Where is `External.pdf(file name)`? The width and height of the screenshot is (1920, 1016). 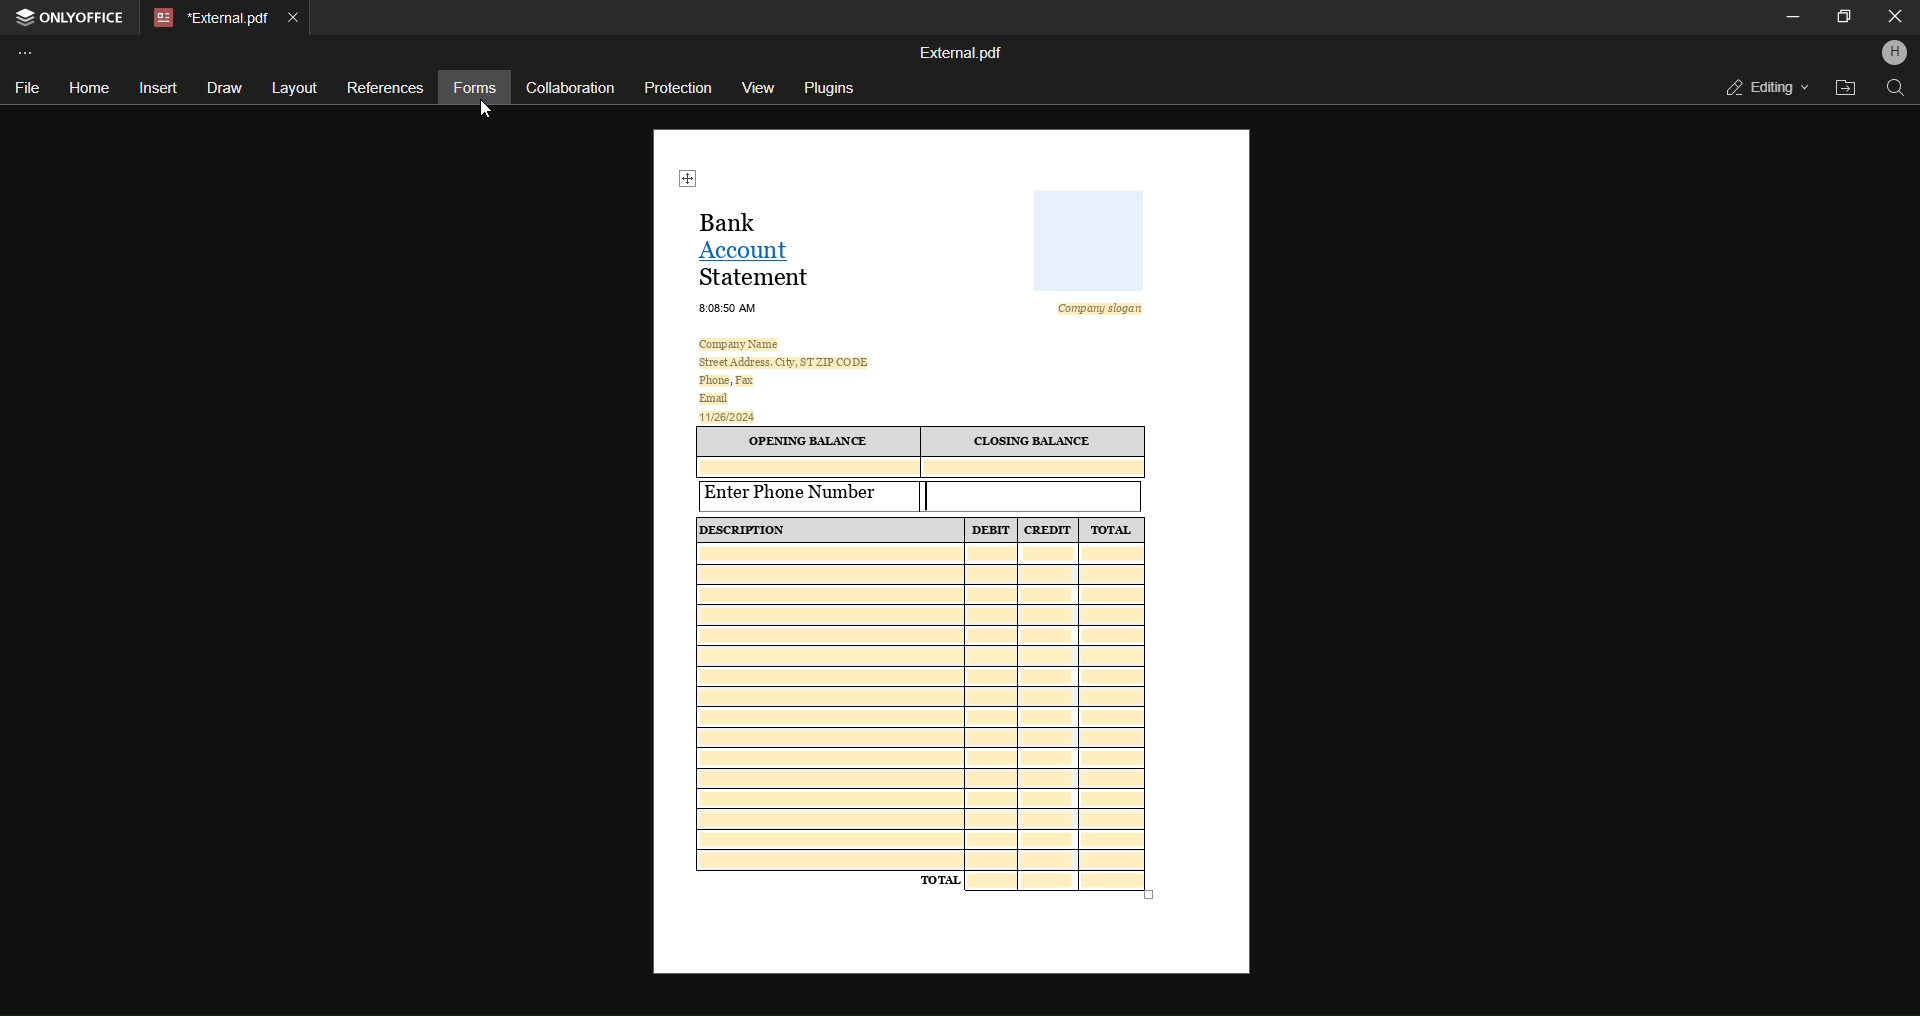 External.pdf(file name) is located at coordinates (964, 51).